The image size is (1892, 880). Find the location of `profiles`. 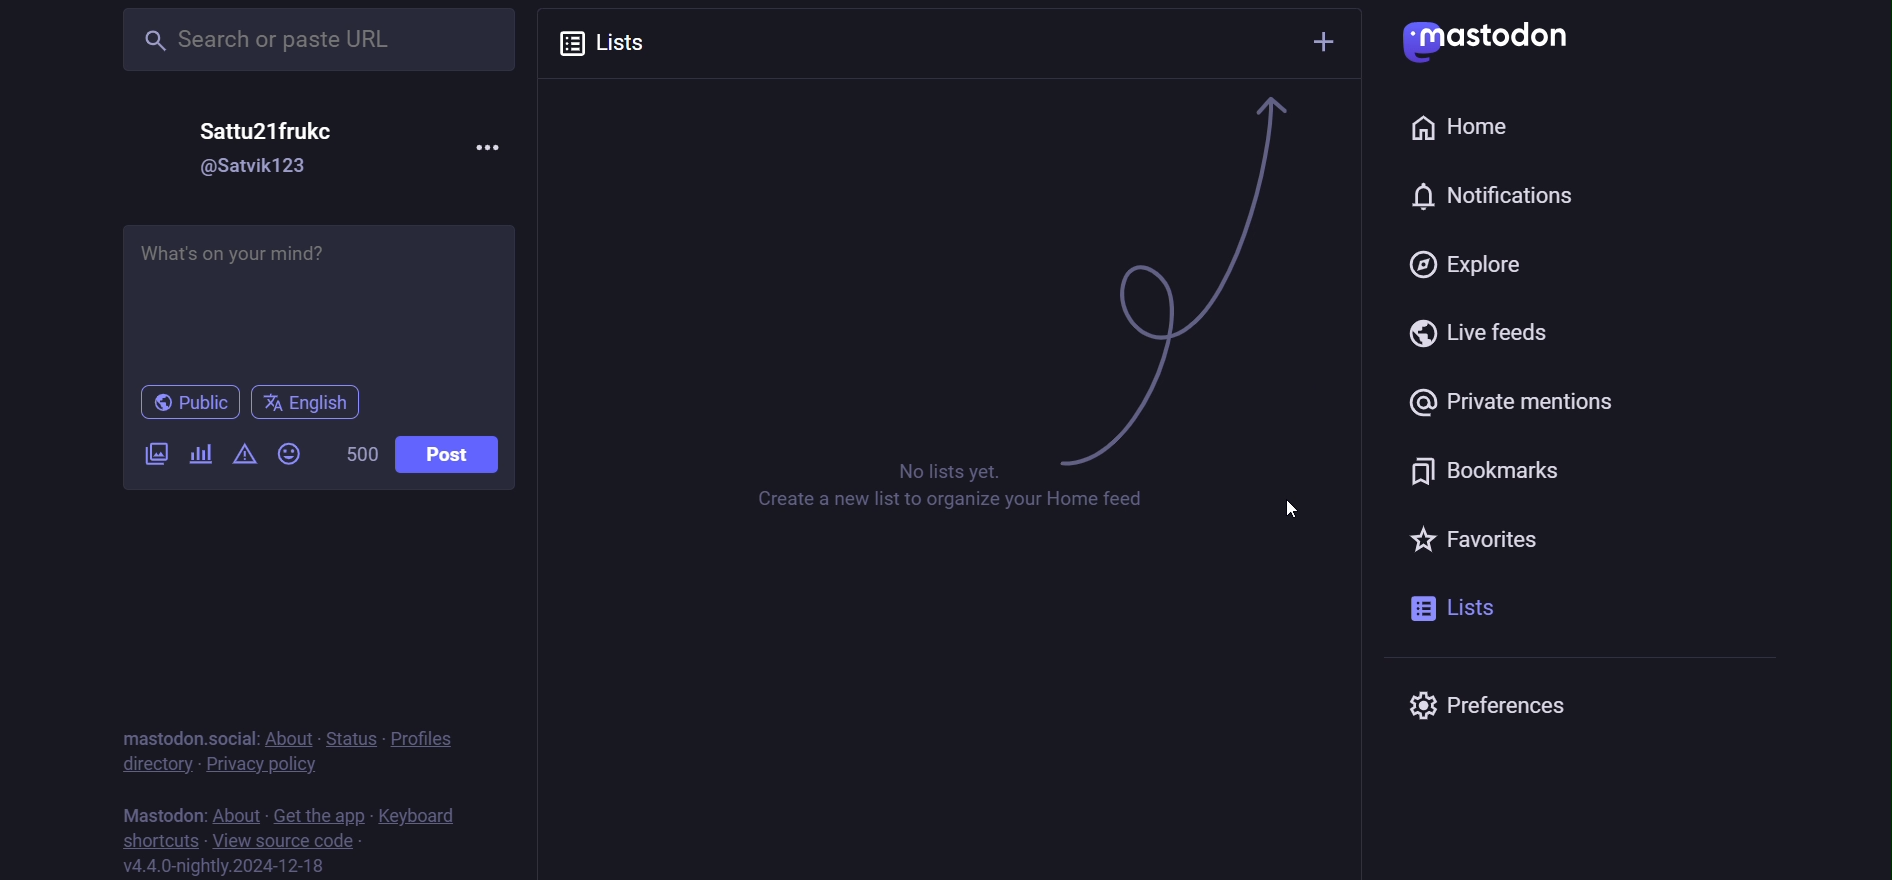

profiles is located at coordinates (433, 739).